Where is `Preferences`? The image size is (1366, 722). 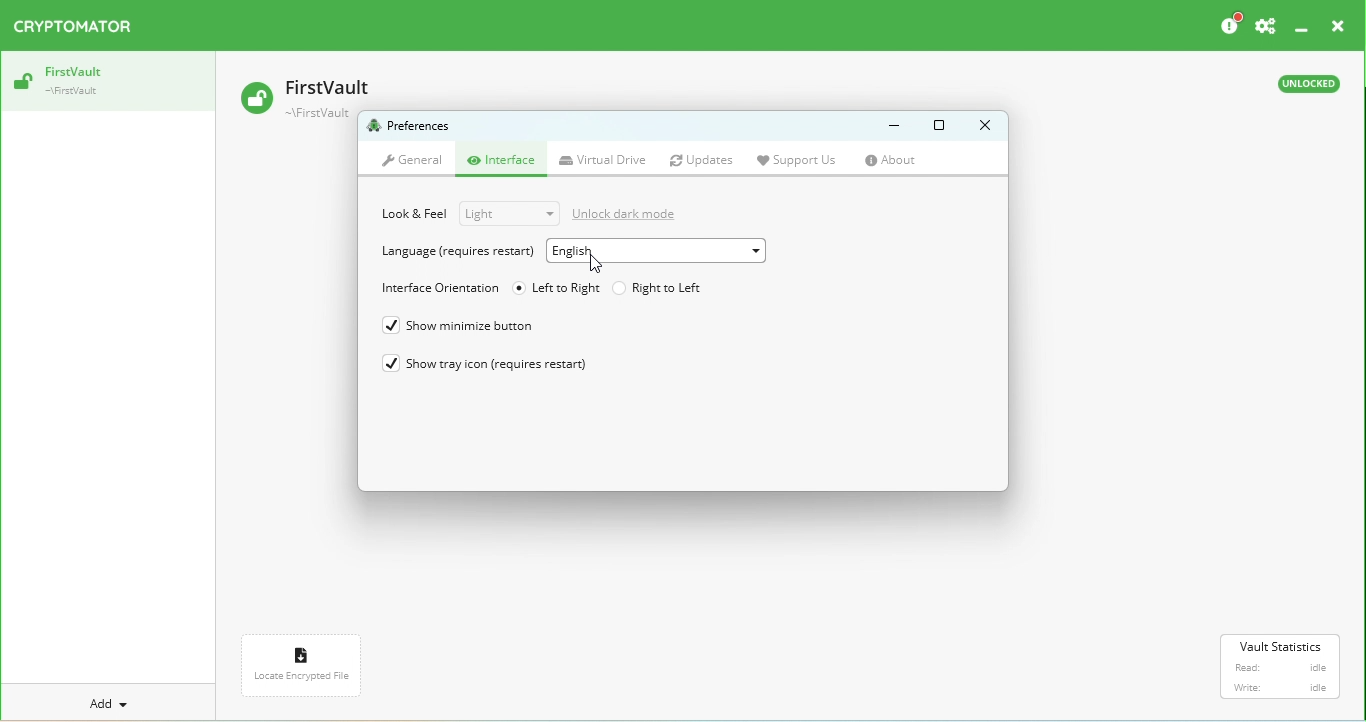
Preferences is located at coordinates (412, 127).